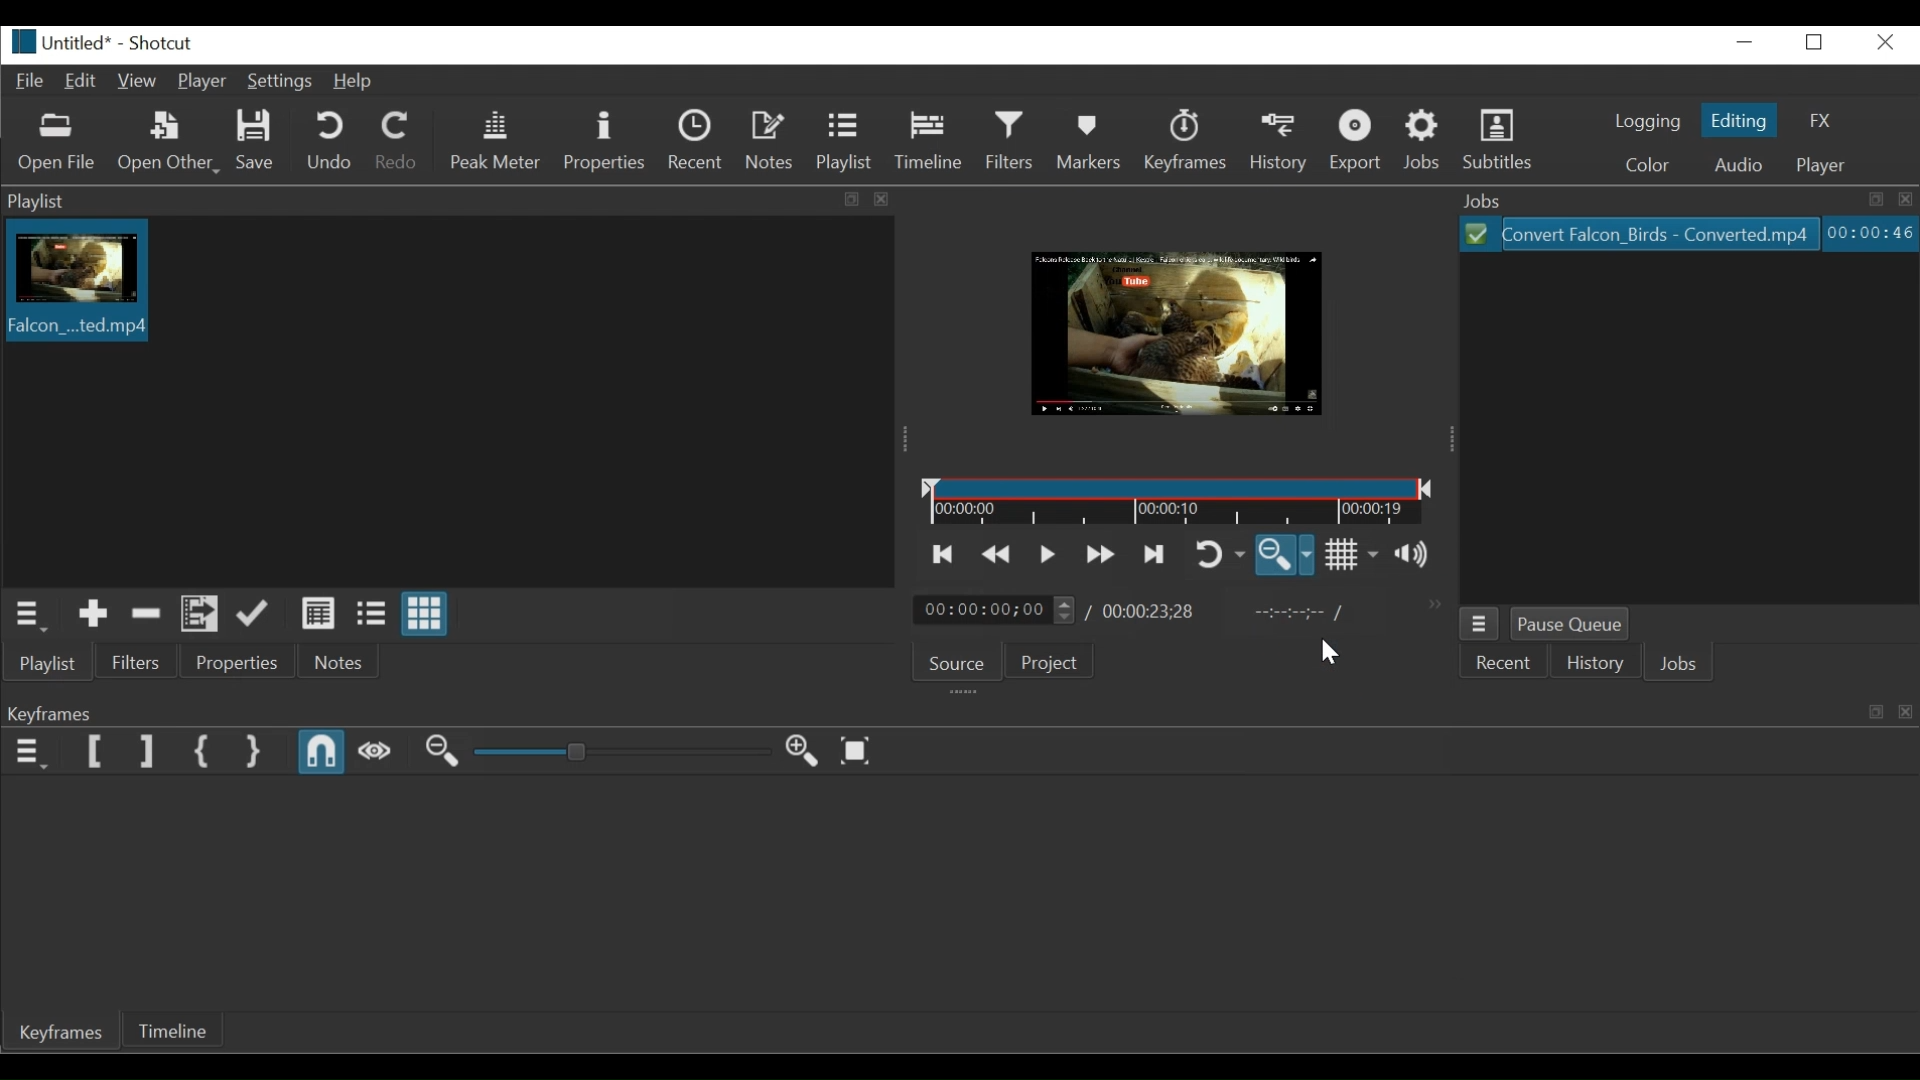 This screenshot has height=1080, width=1920. What do you see at coordinates (998, 555) in the screenshot?
I see `Play quickly backward` at bounding box center [998, 555].